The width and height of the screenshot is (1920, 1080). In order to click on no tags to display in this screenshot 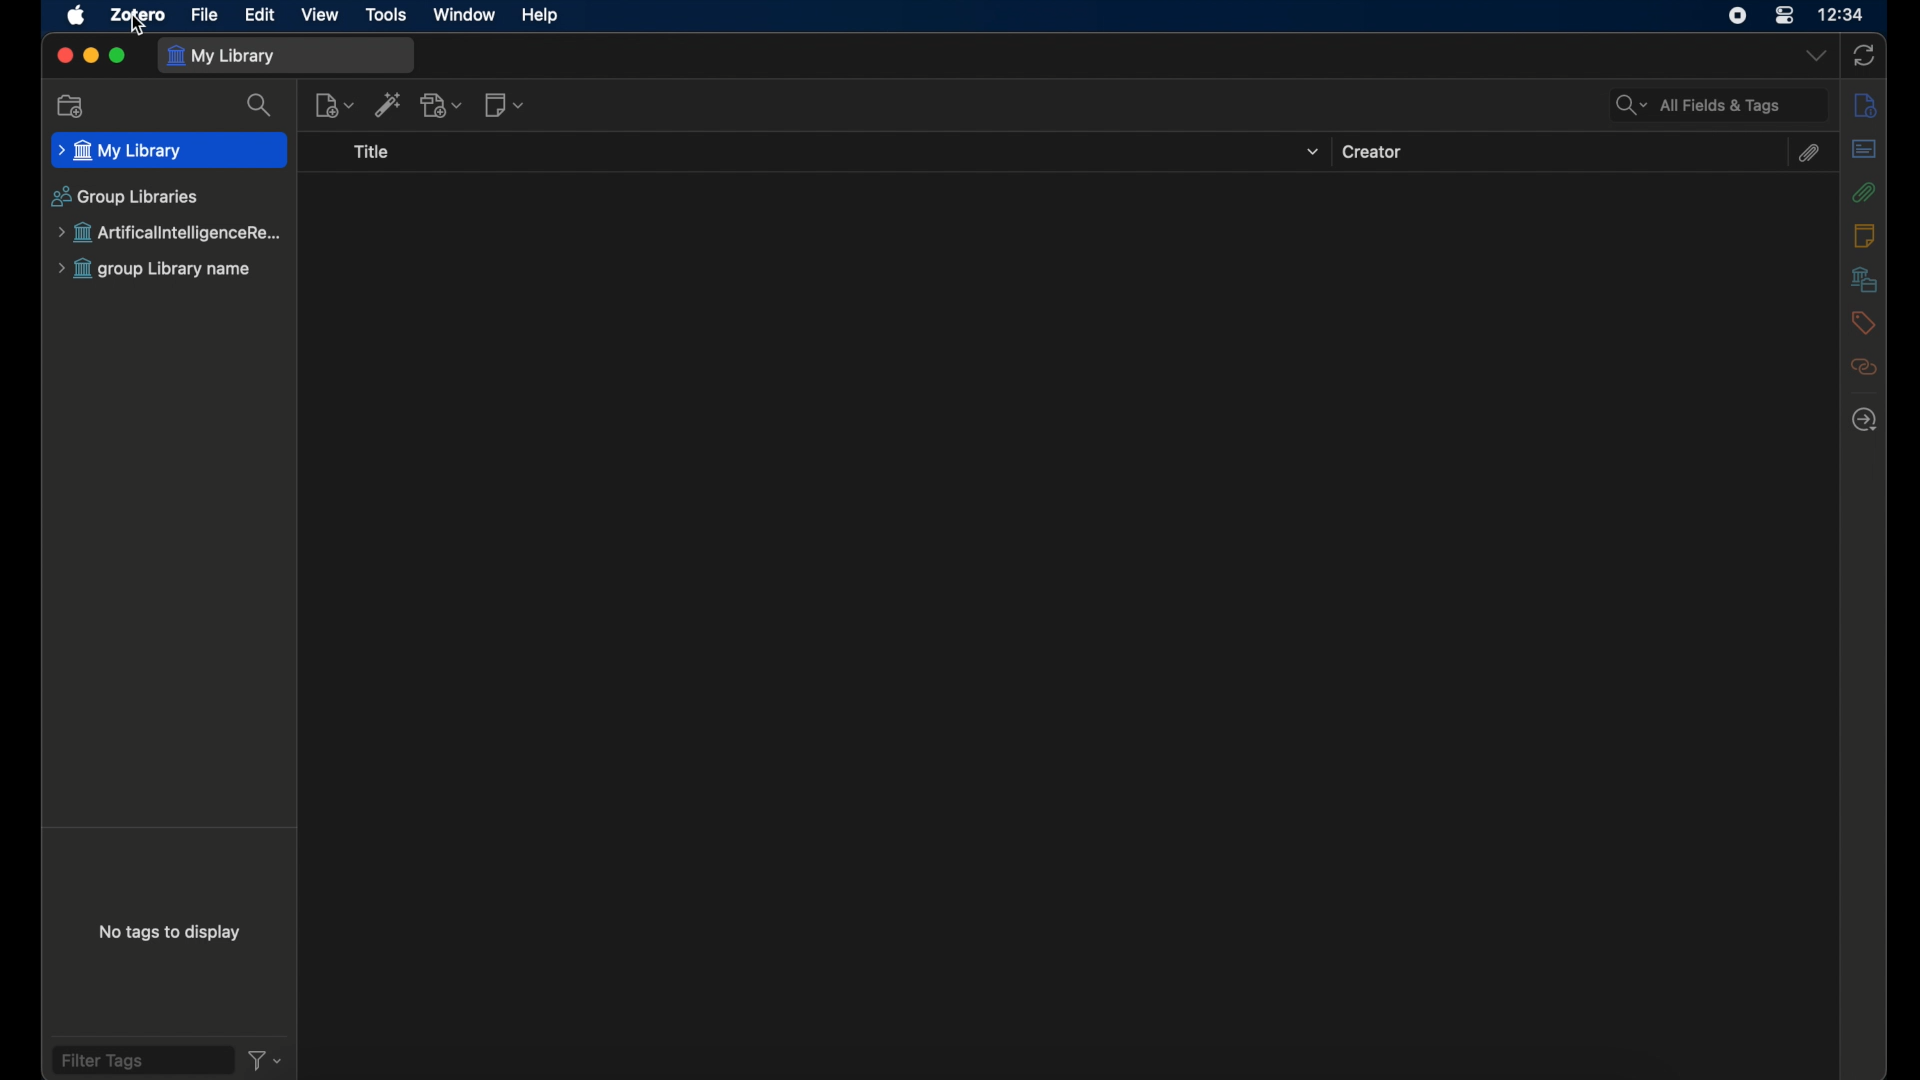, I will do `click(168, 932)`.